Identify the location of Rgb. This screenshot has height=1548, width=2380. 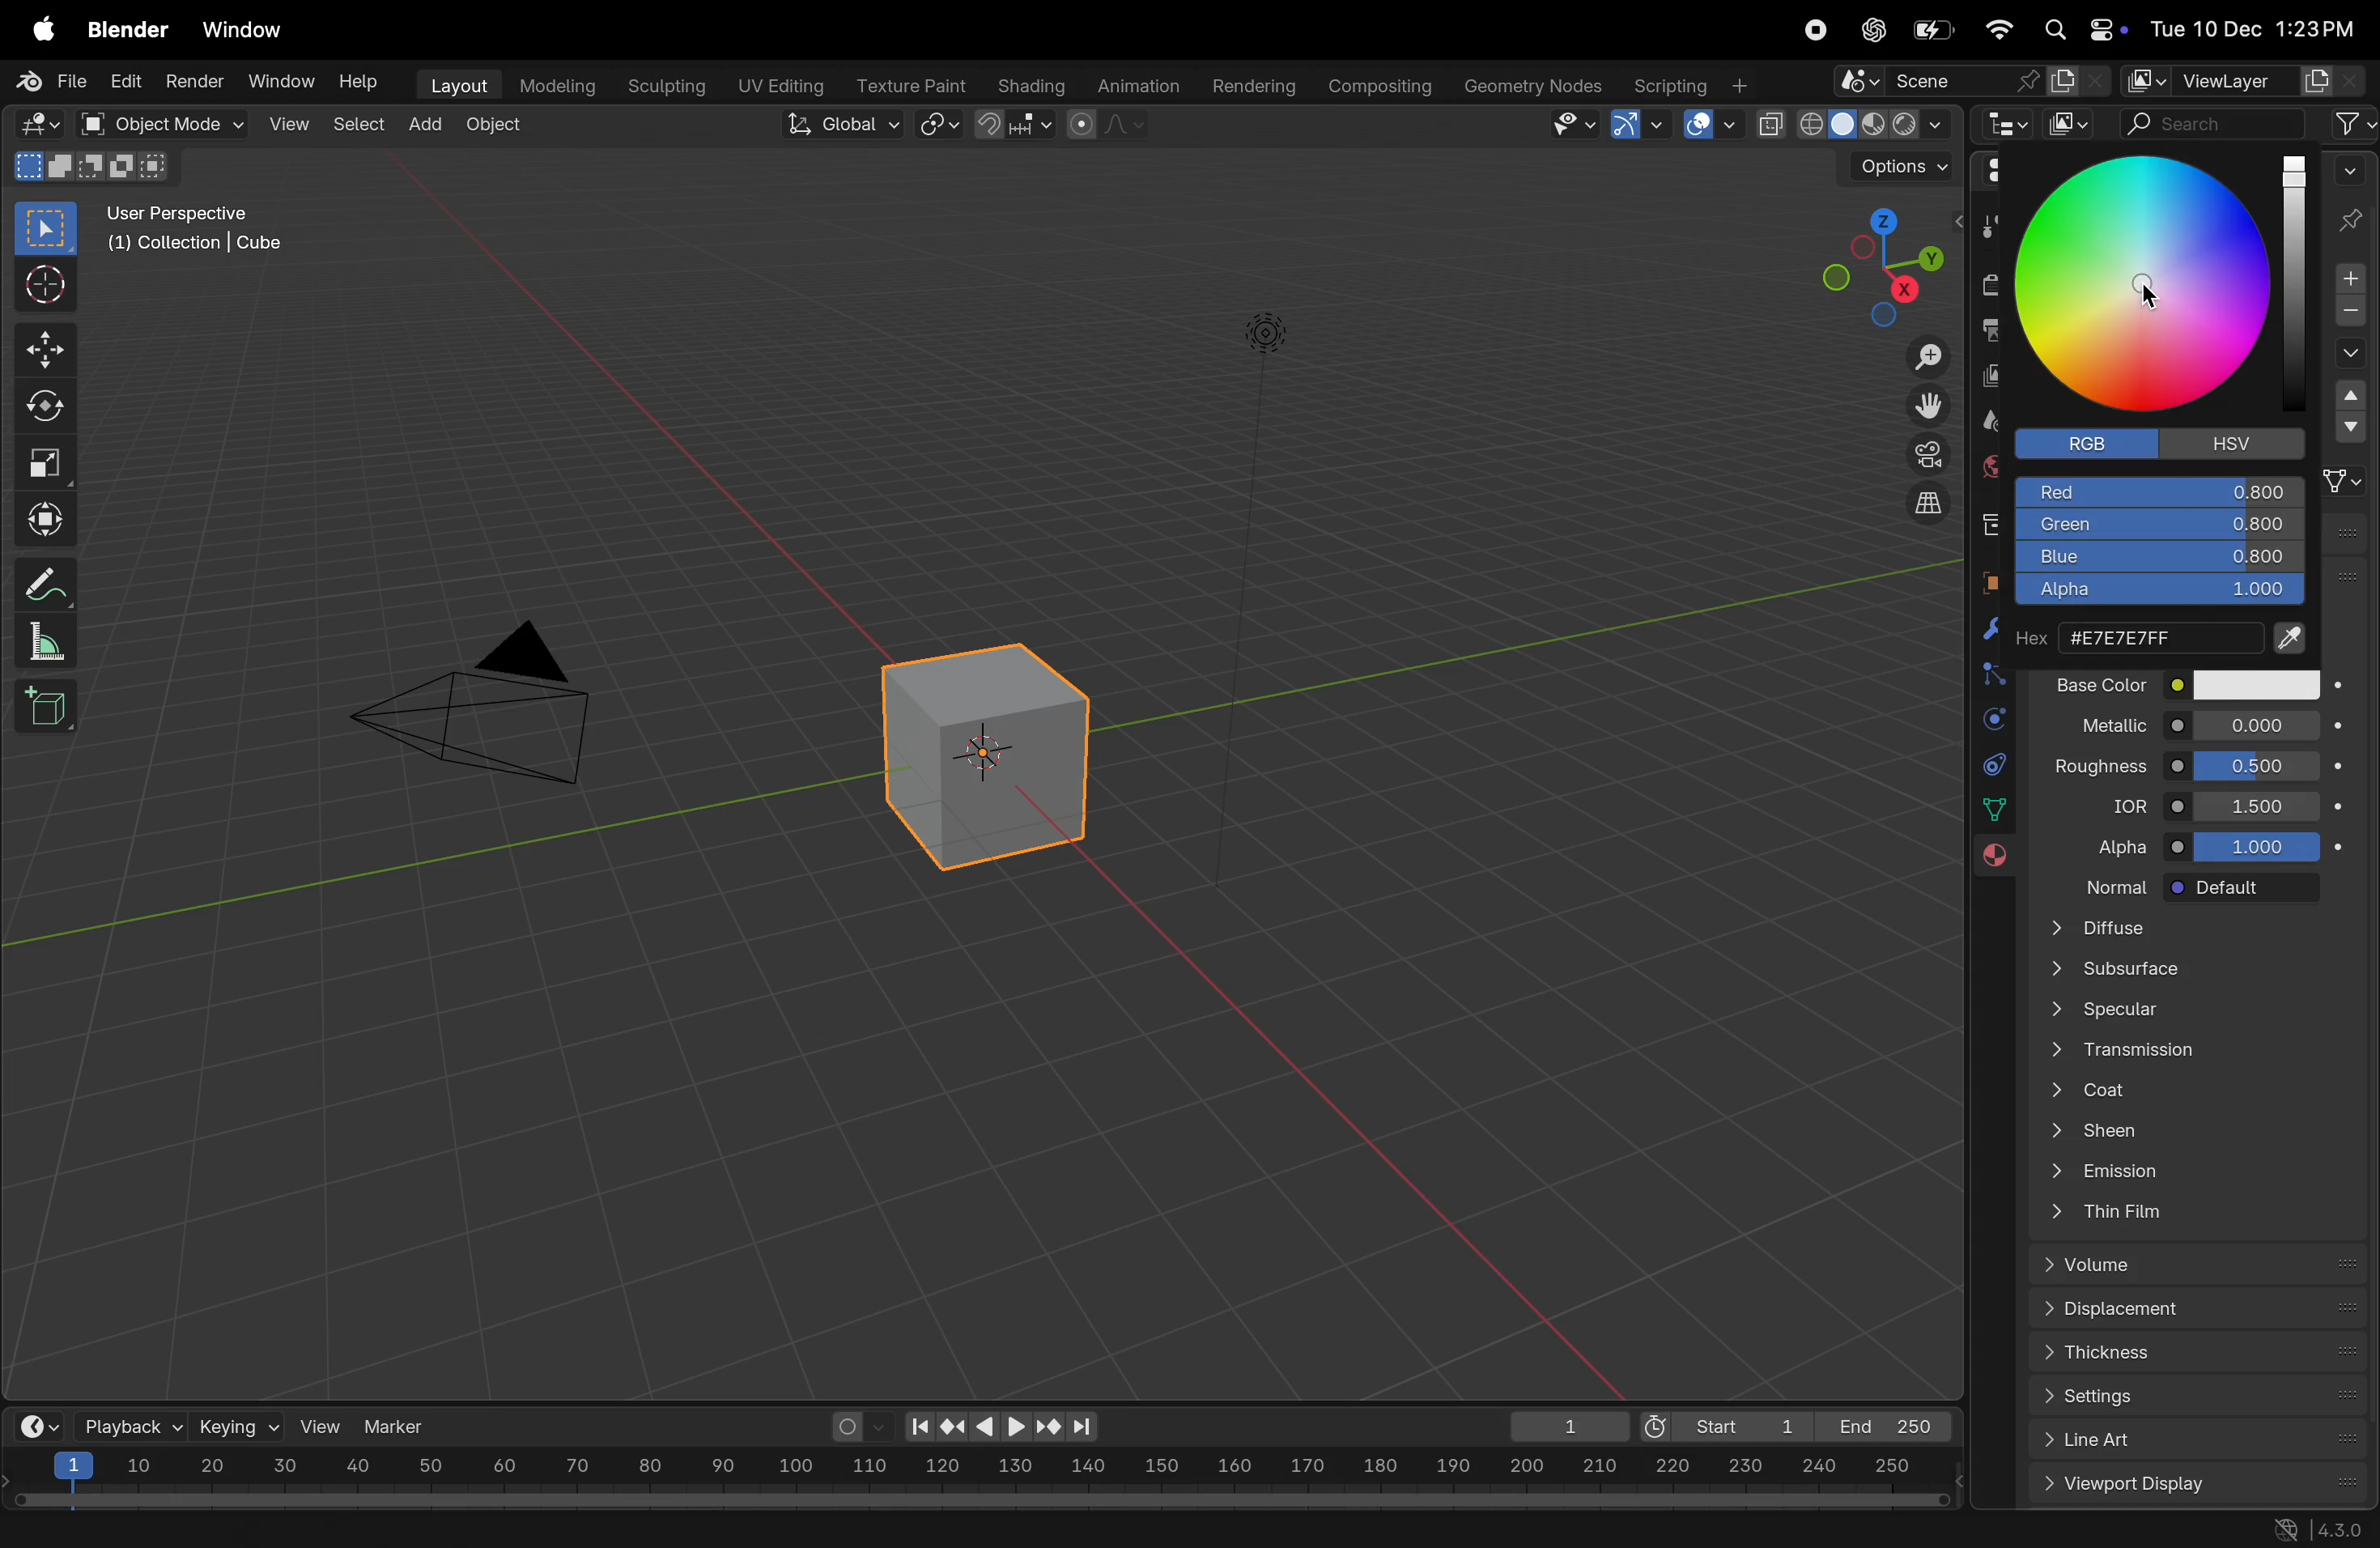
(2093, 446).